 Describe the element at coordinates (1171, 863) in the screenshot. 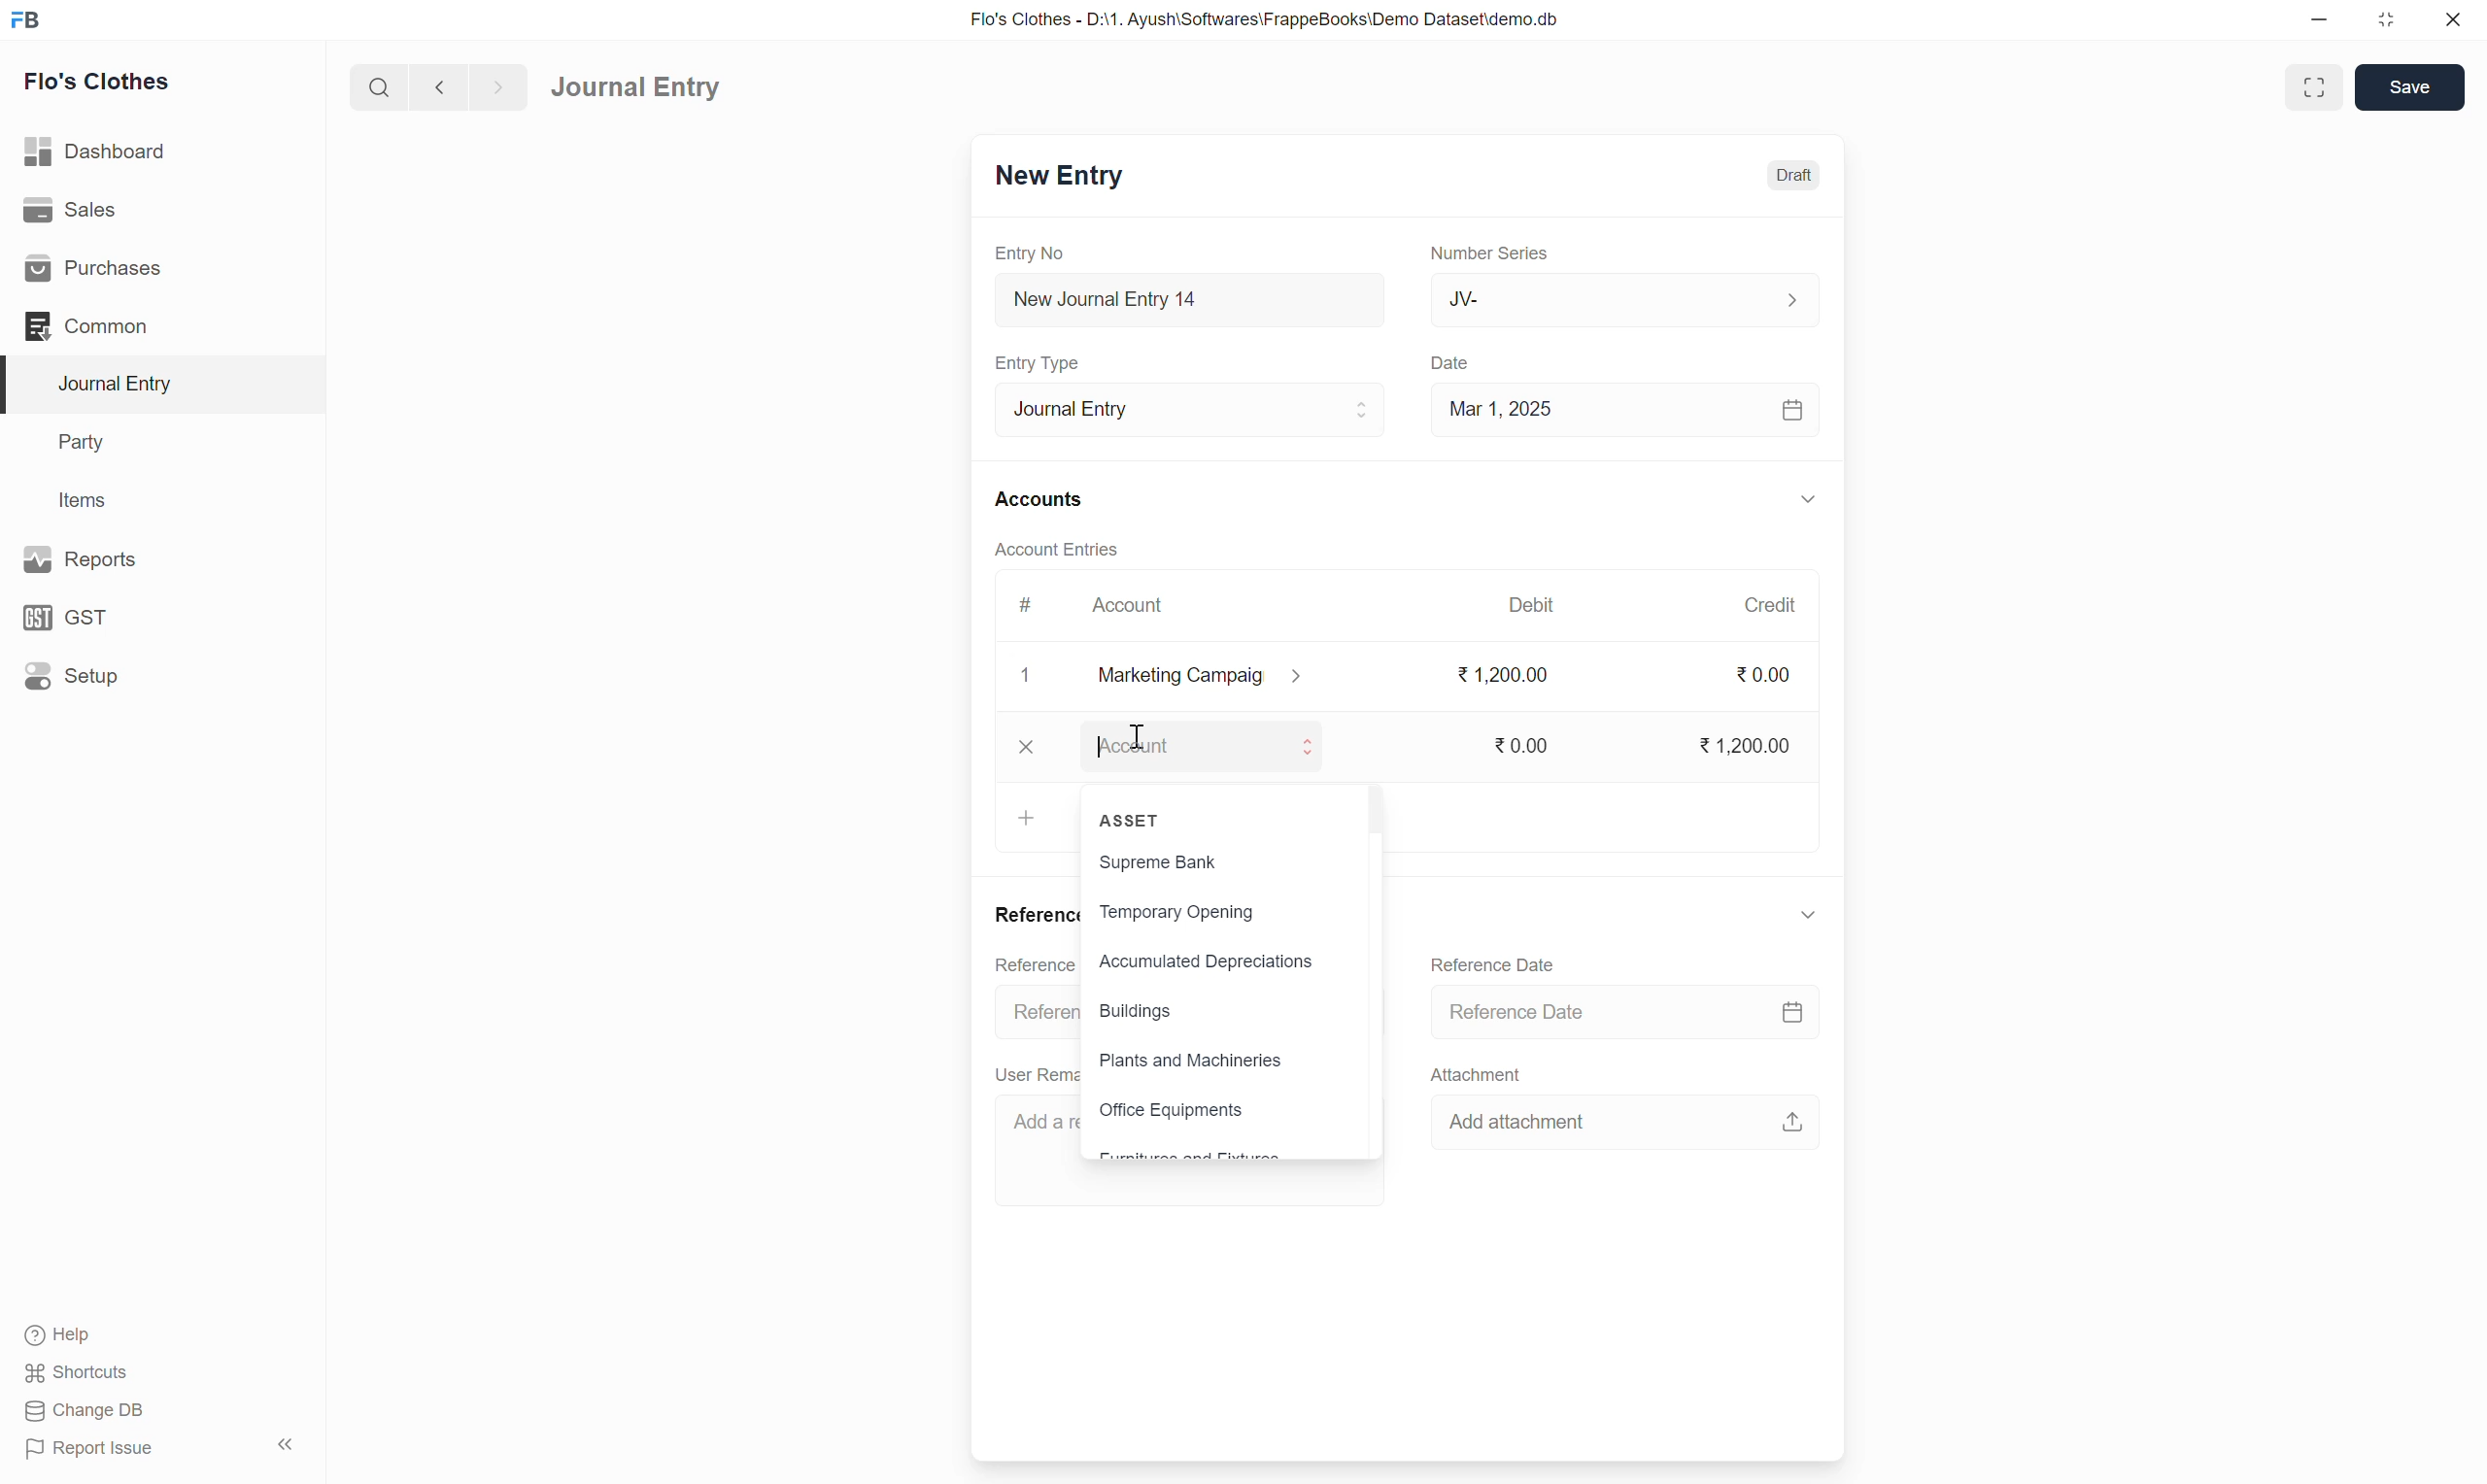

I see `Supreme Bank` at that location.